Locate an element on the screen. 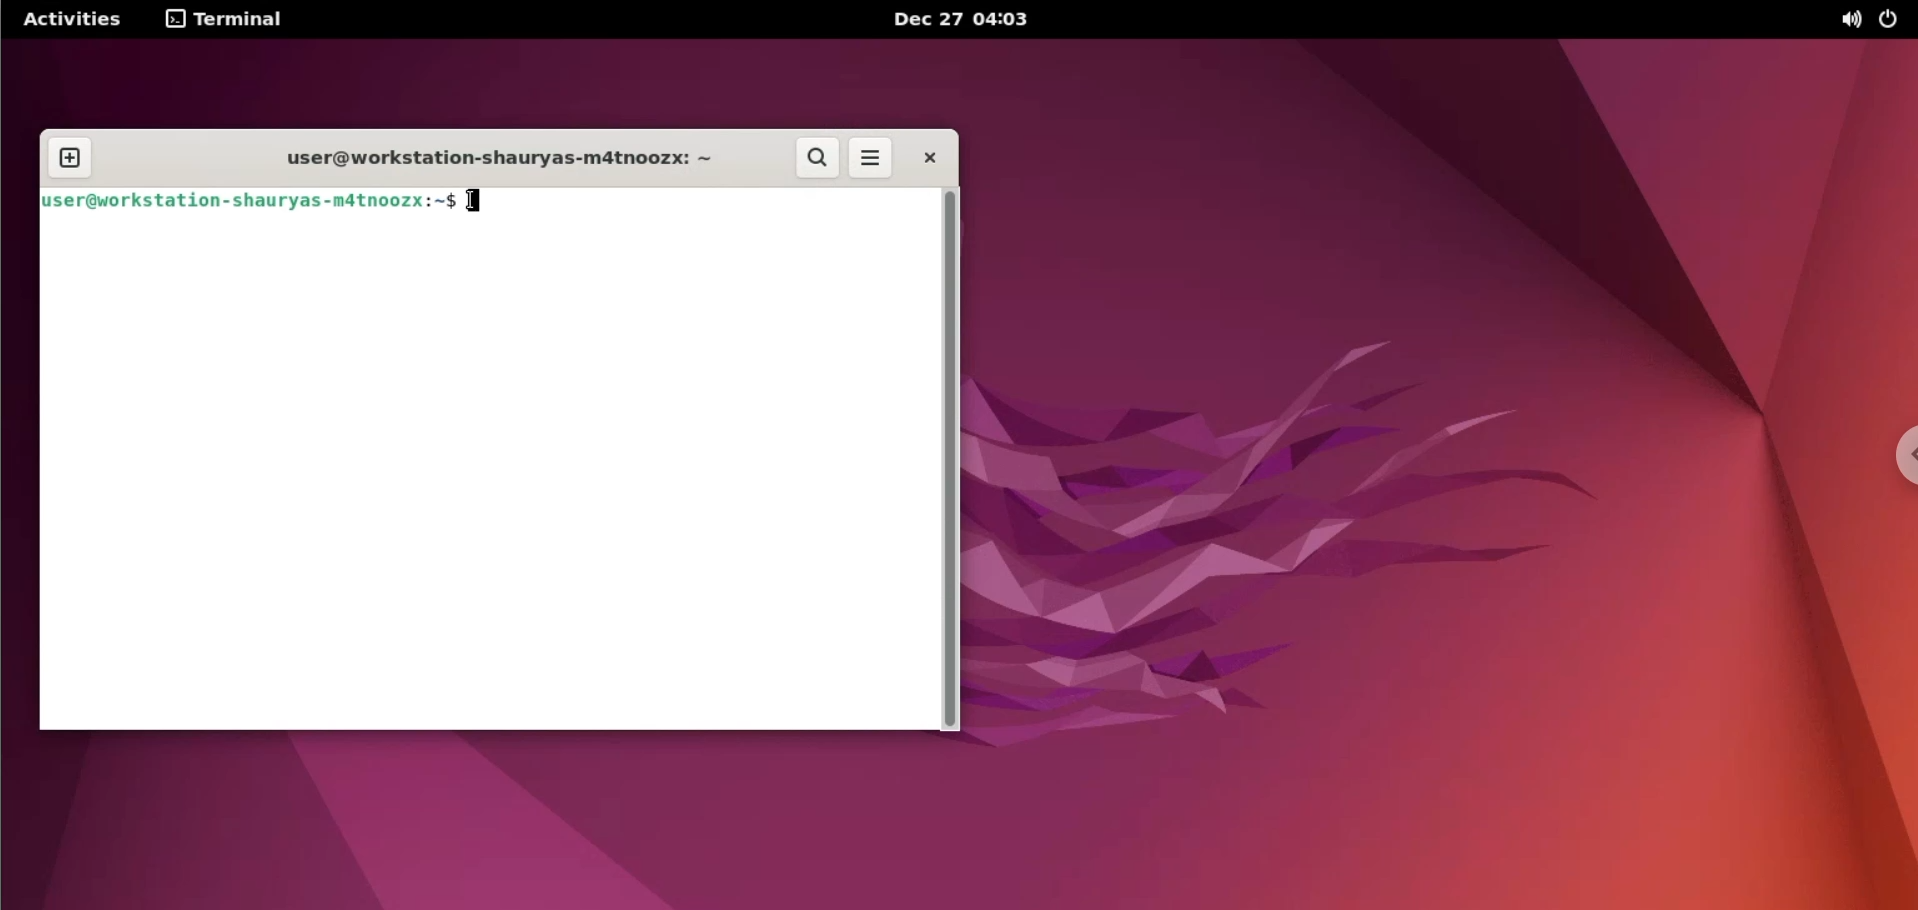  scrollbar is located at coordinates (950, 462).